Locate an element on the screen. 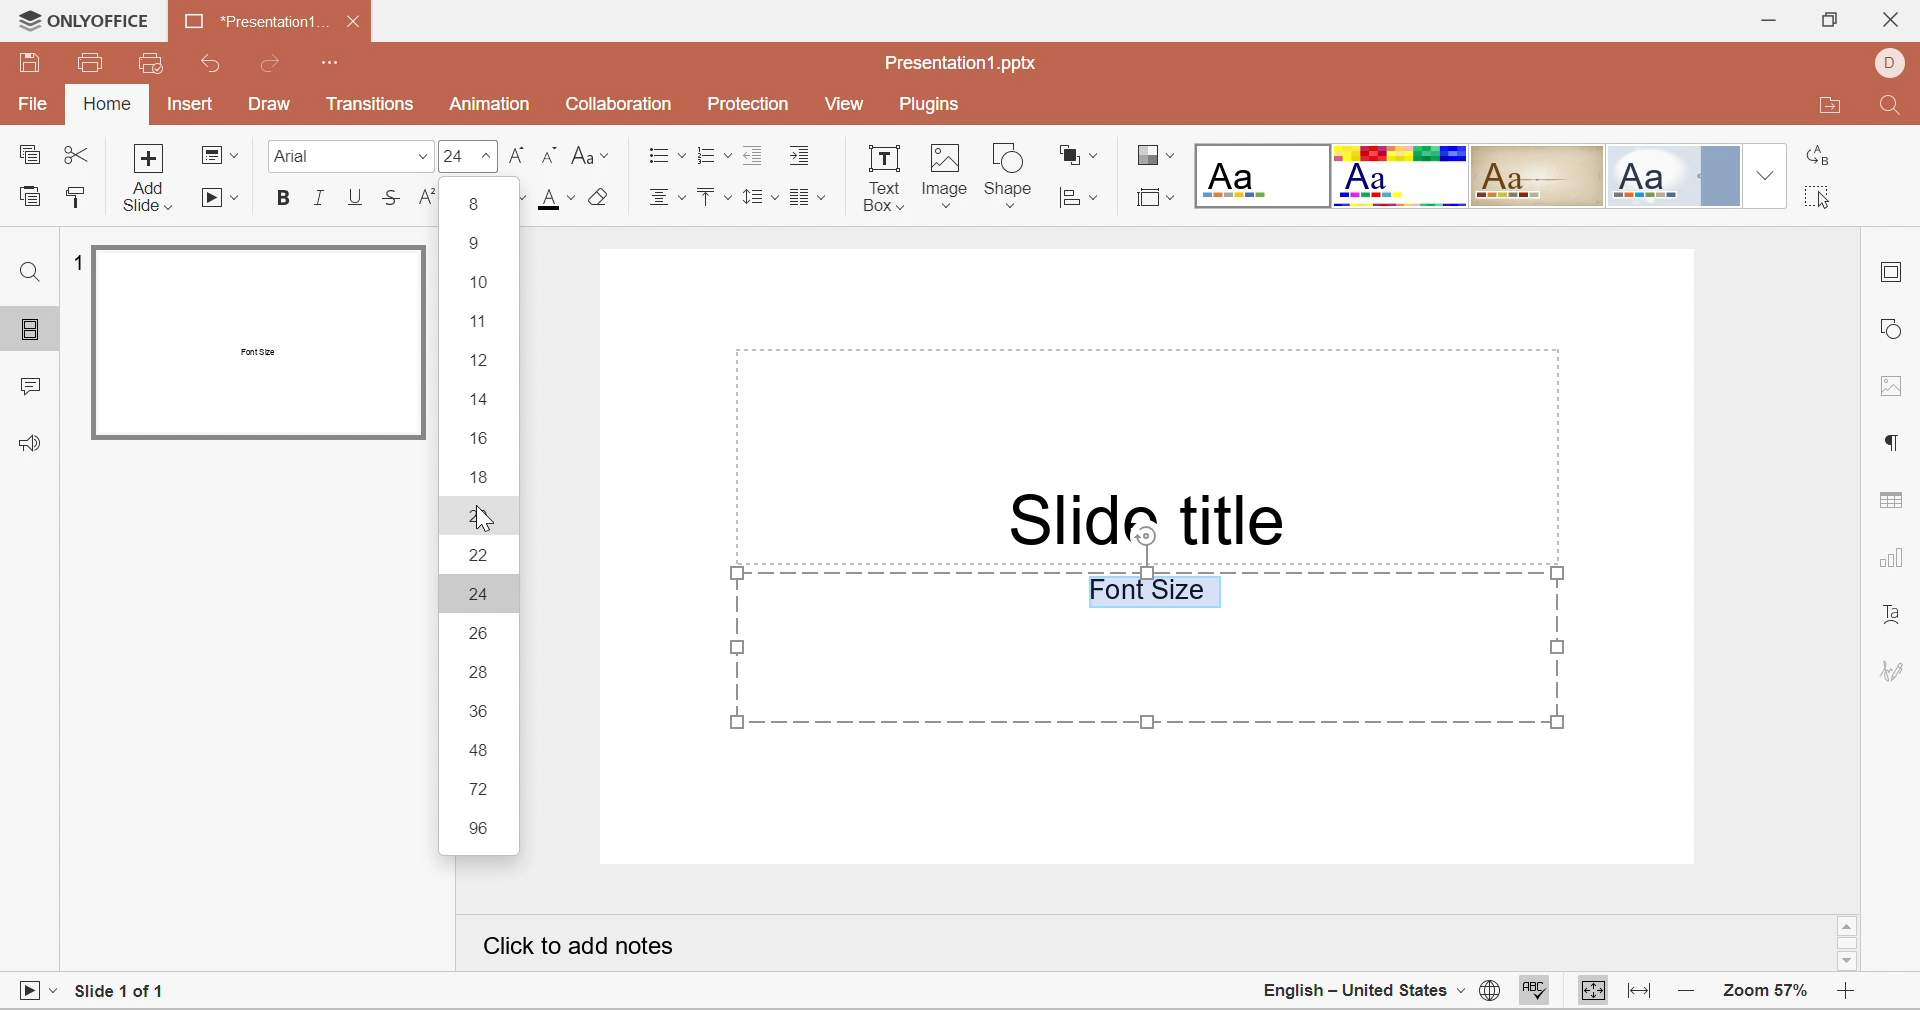 The height and width of the screenshot is (1010, 1920). Change color theme is located at coordinates (1153, 154).